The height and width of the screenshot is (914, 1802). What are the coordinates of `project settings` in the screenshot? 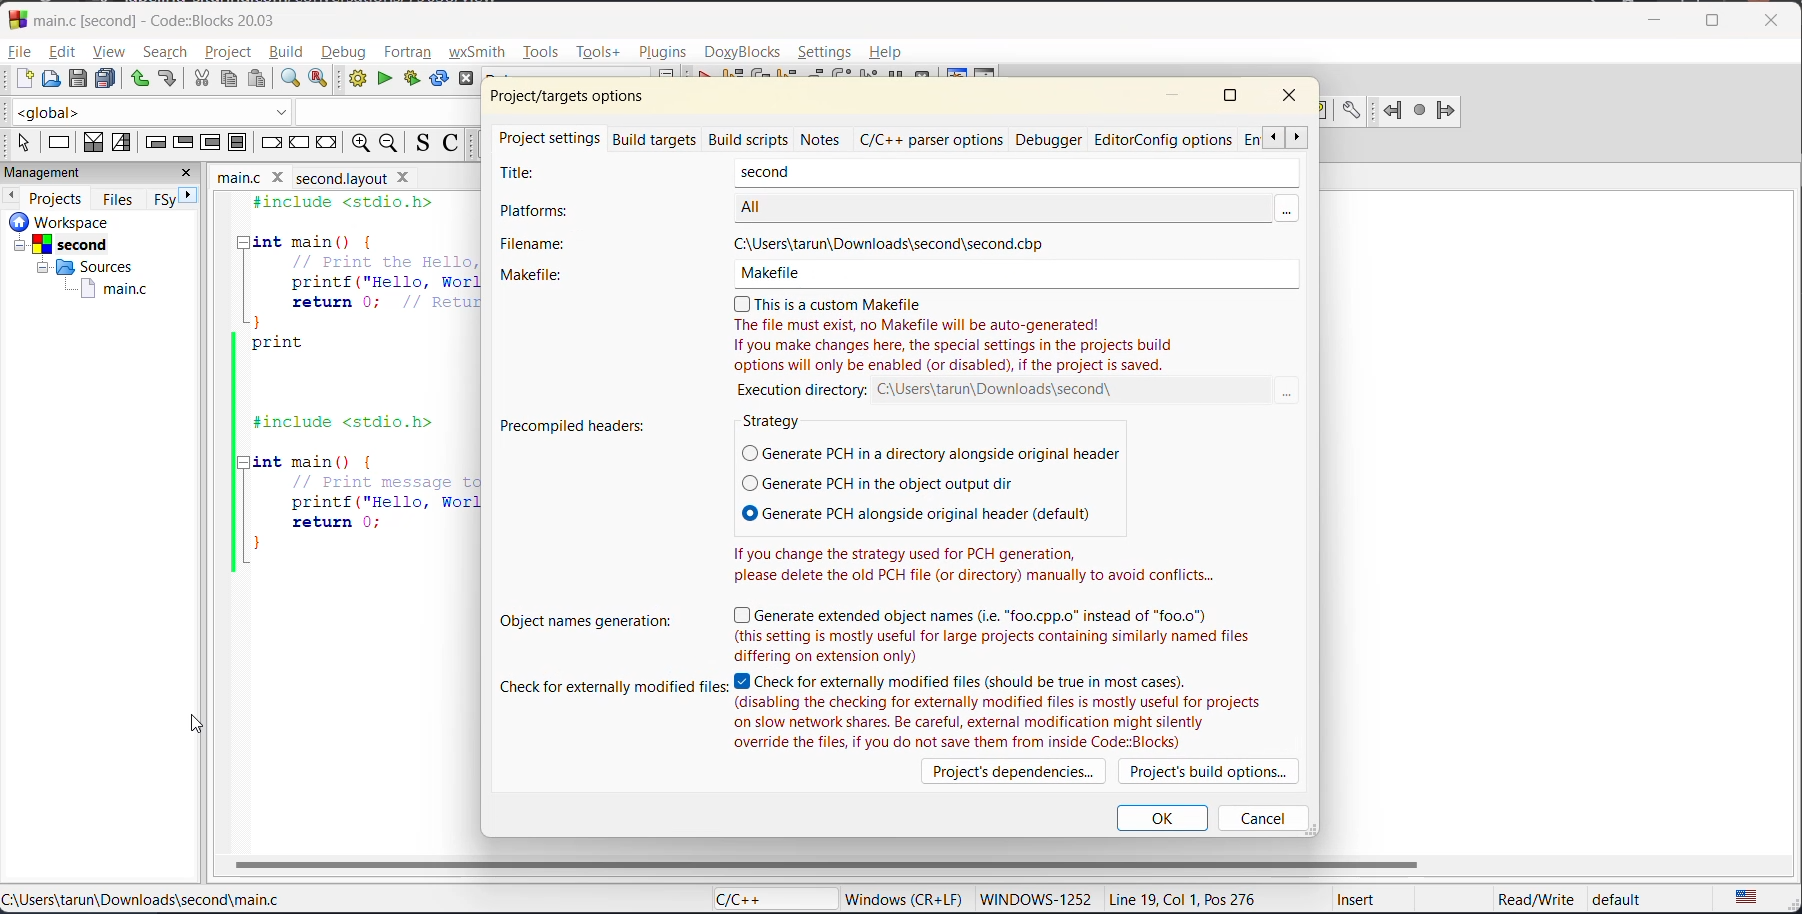 It's located at (546, 139).